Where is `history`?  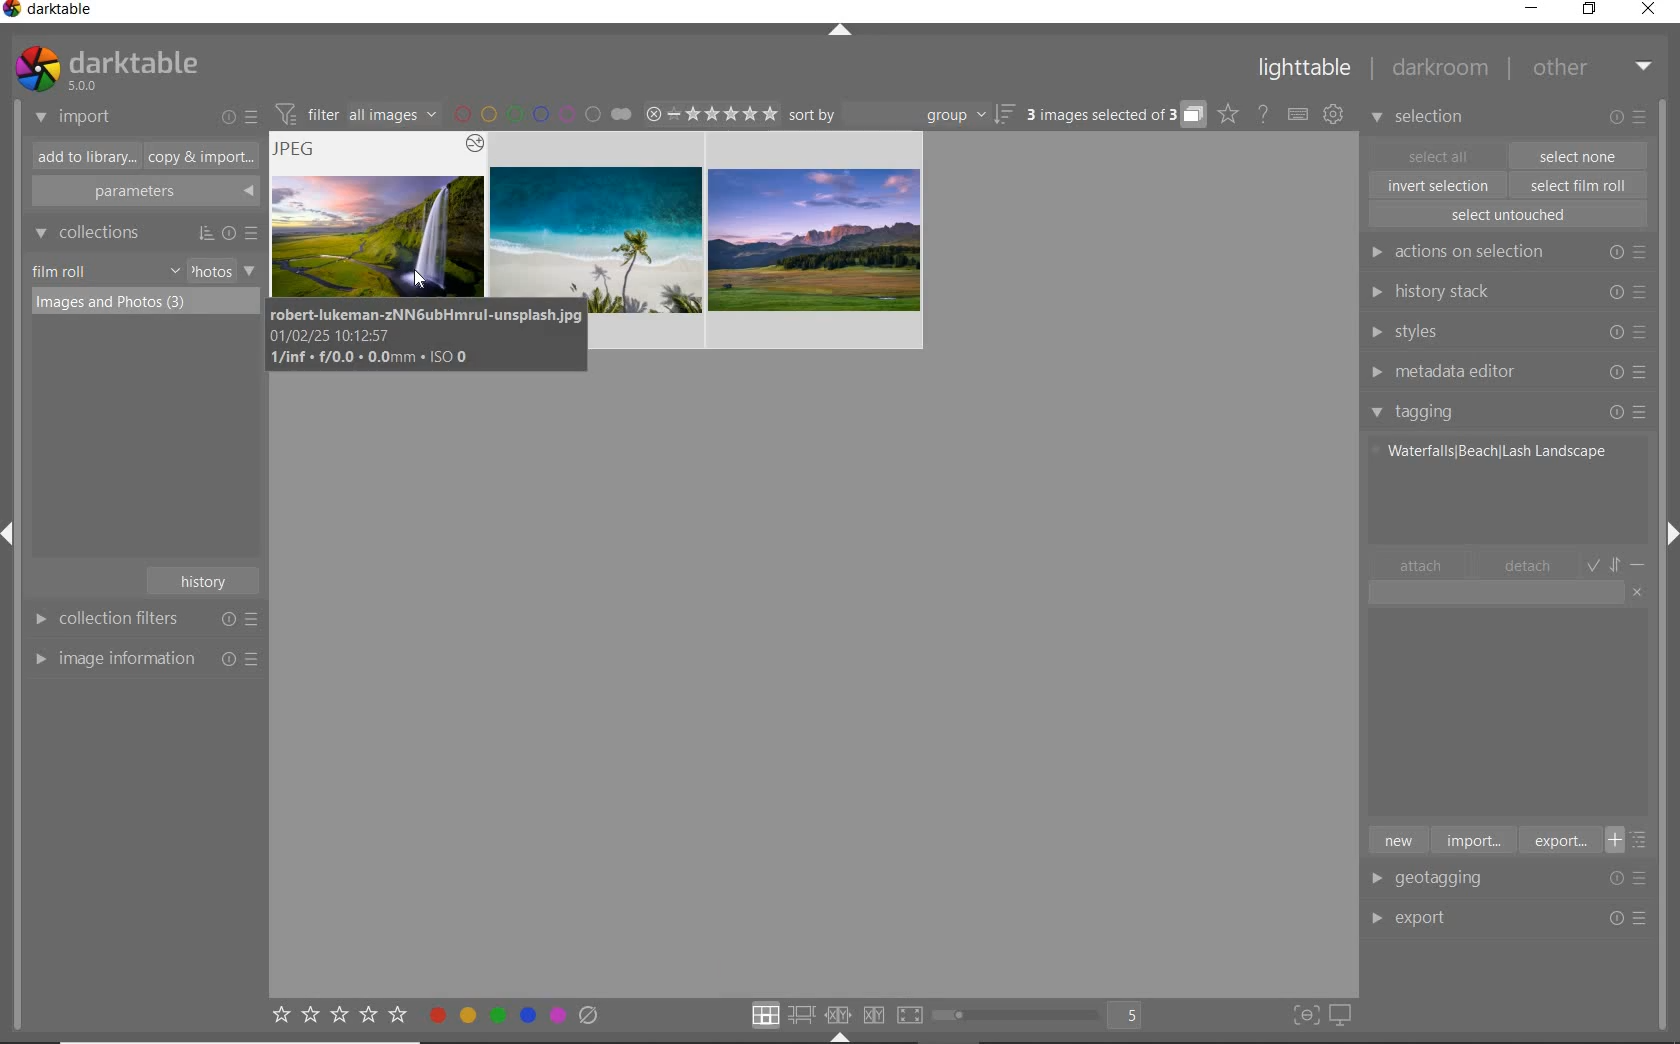 history is located at coordinates (206, 579).